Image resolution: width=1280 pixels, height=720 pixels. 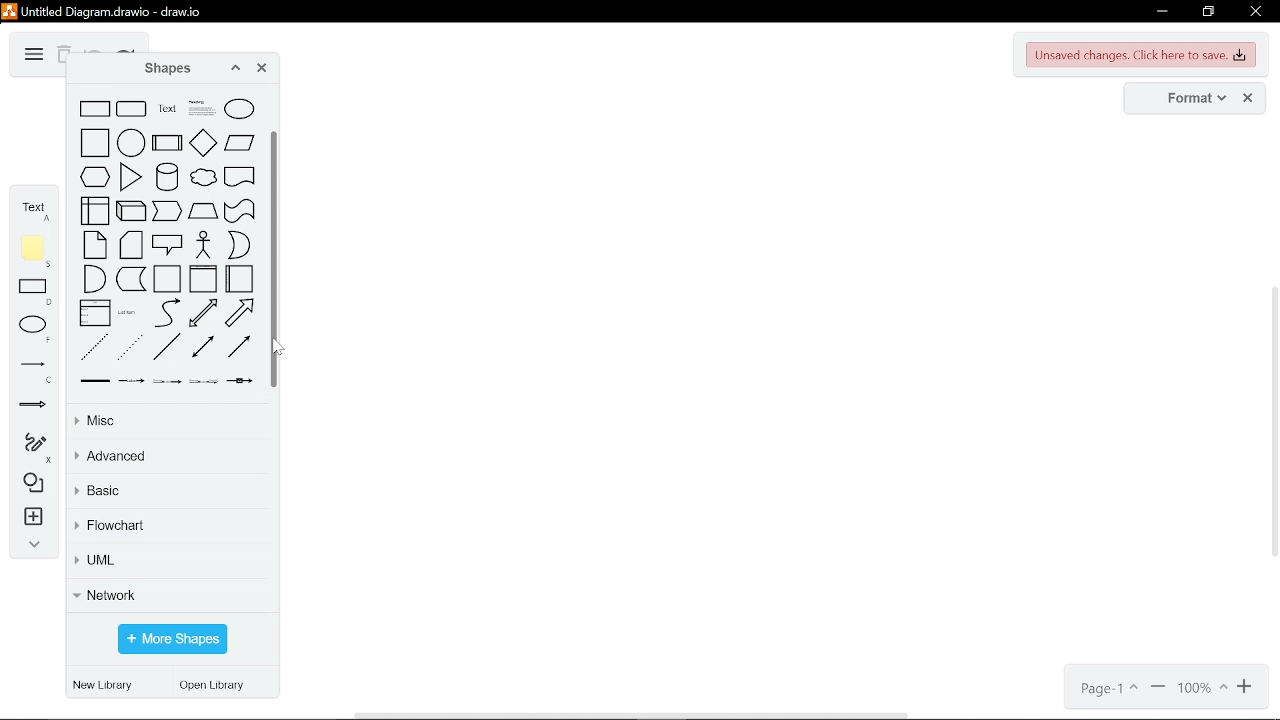 What do you see at coordinates (203, 211) in the screenshot?
I see `trapezoid` at bounding box center [203, 211].